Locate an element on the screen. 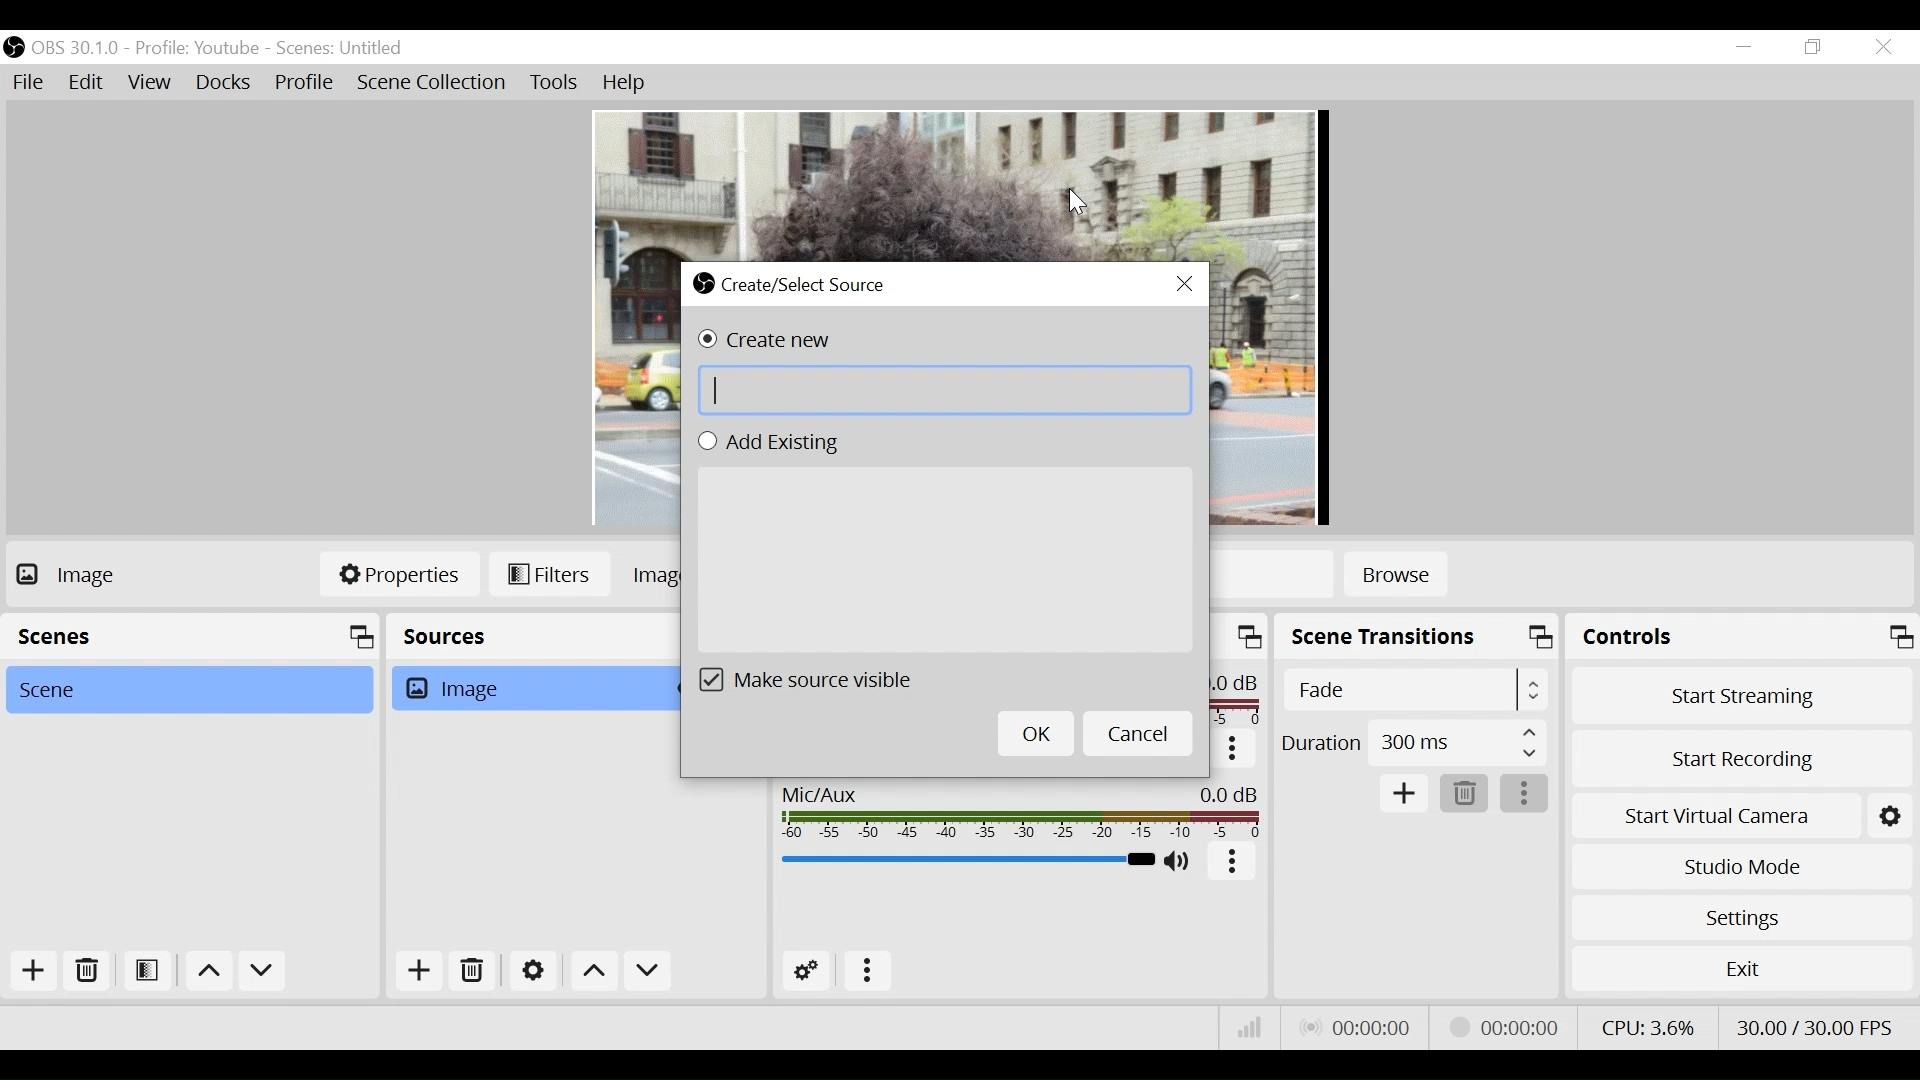  Browse Field is located at coordinates (946, 390).